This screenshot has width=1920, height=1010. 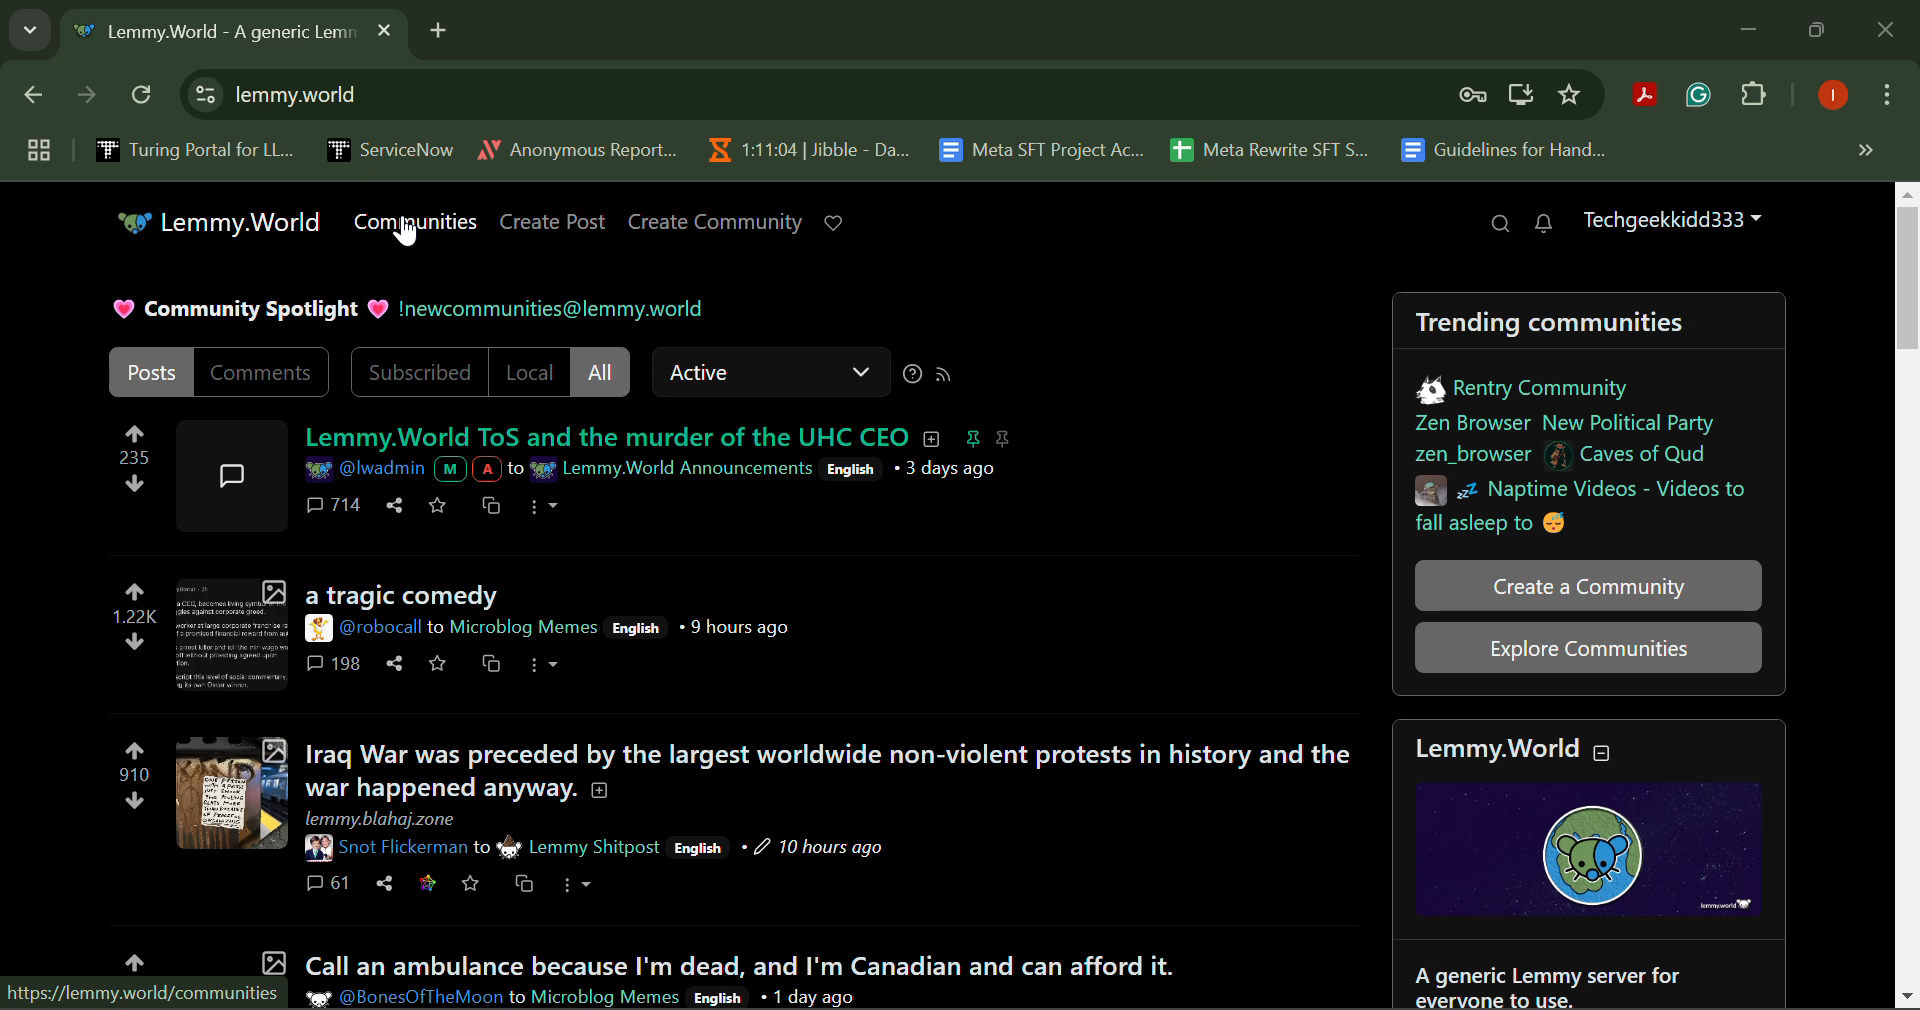 I want to click on Microblog Memes, so click(x=525, y=627).